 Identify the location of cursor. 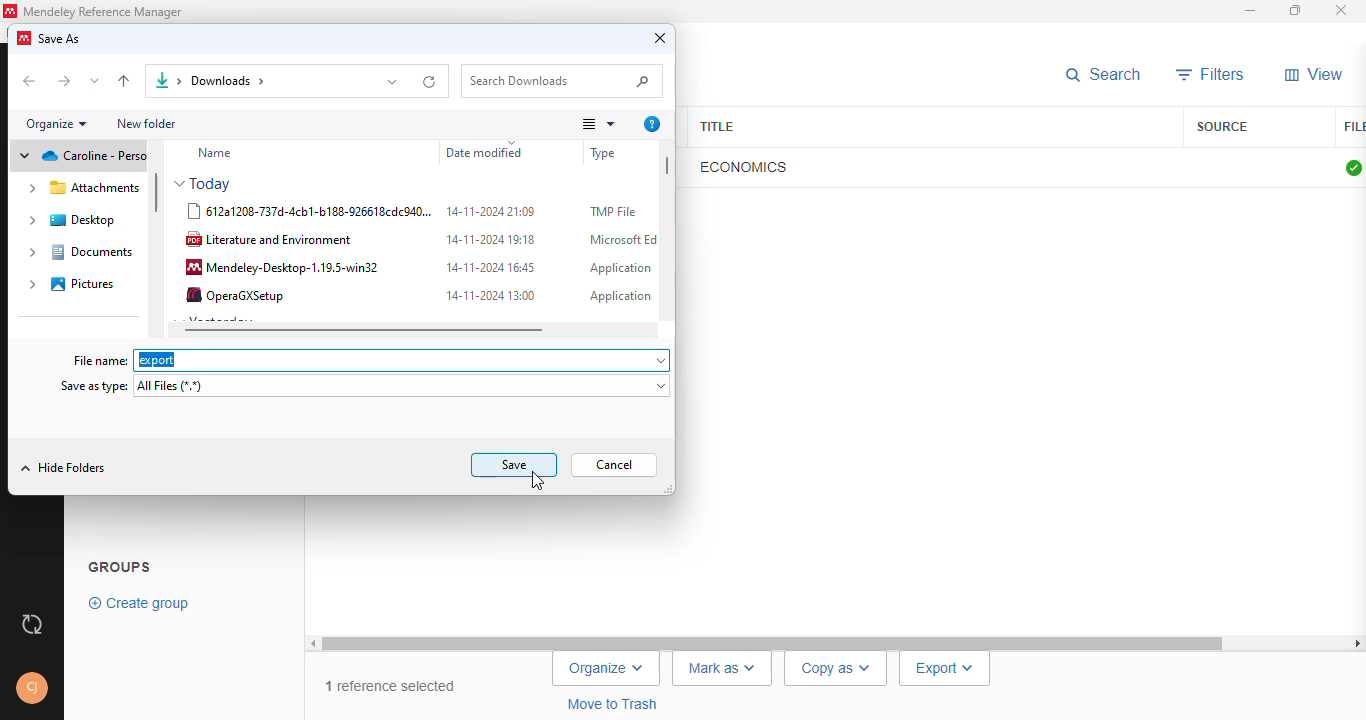
(540, 482).